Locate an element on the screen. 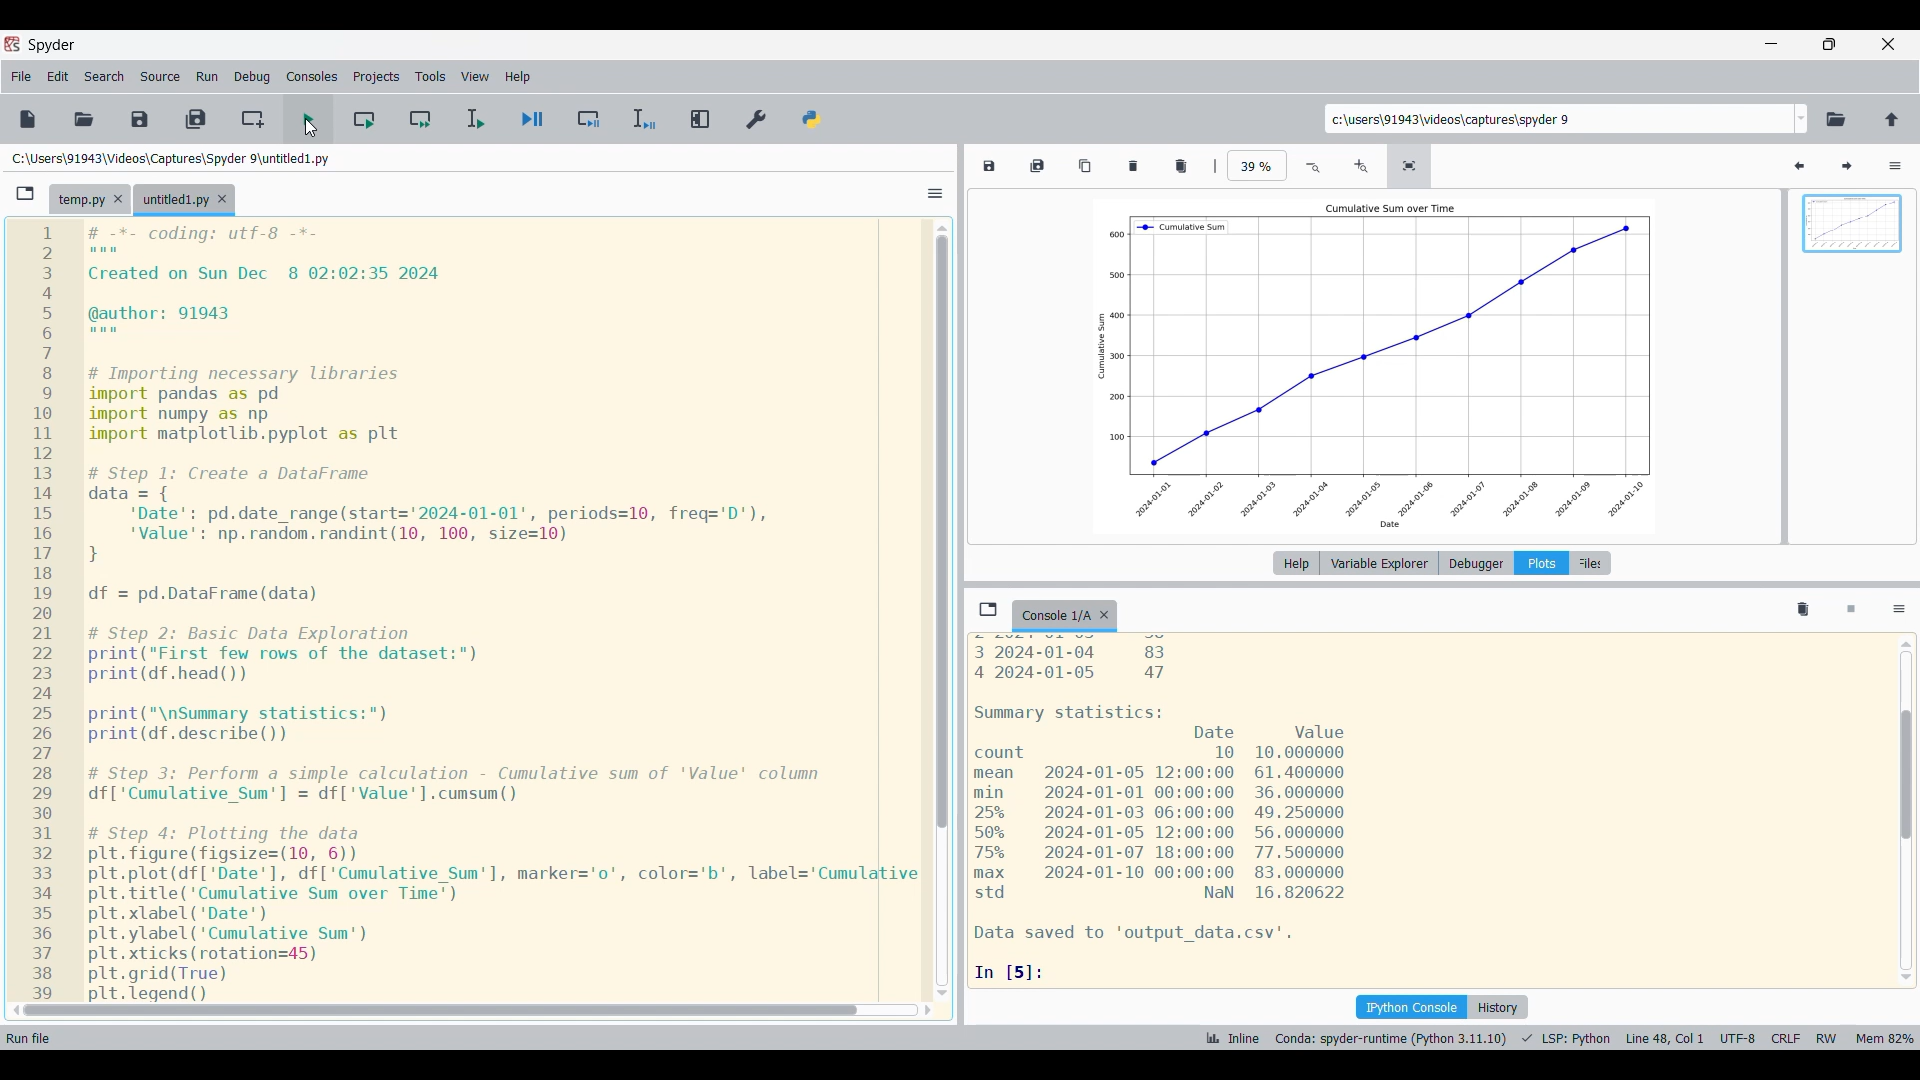 This screenshot has width=1920, height=1080. Consoles menu  is located at coordinates (312, 76).